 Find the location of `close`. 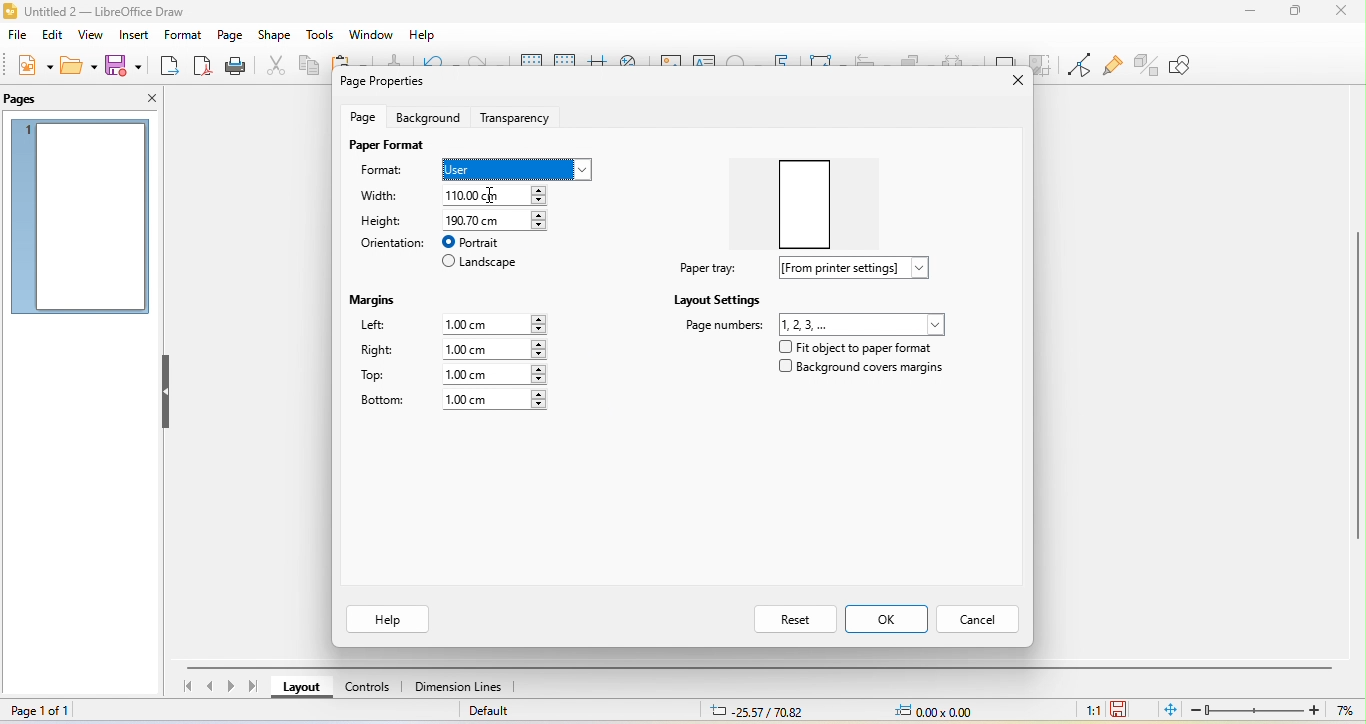

close is located at coordinates (144, 98).